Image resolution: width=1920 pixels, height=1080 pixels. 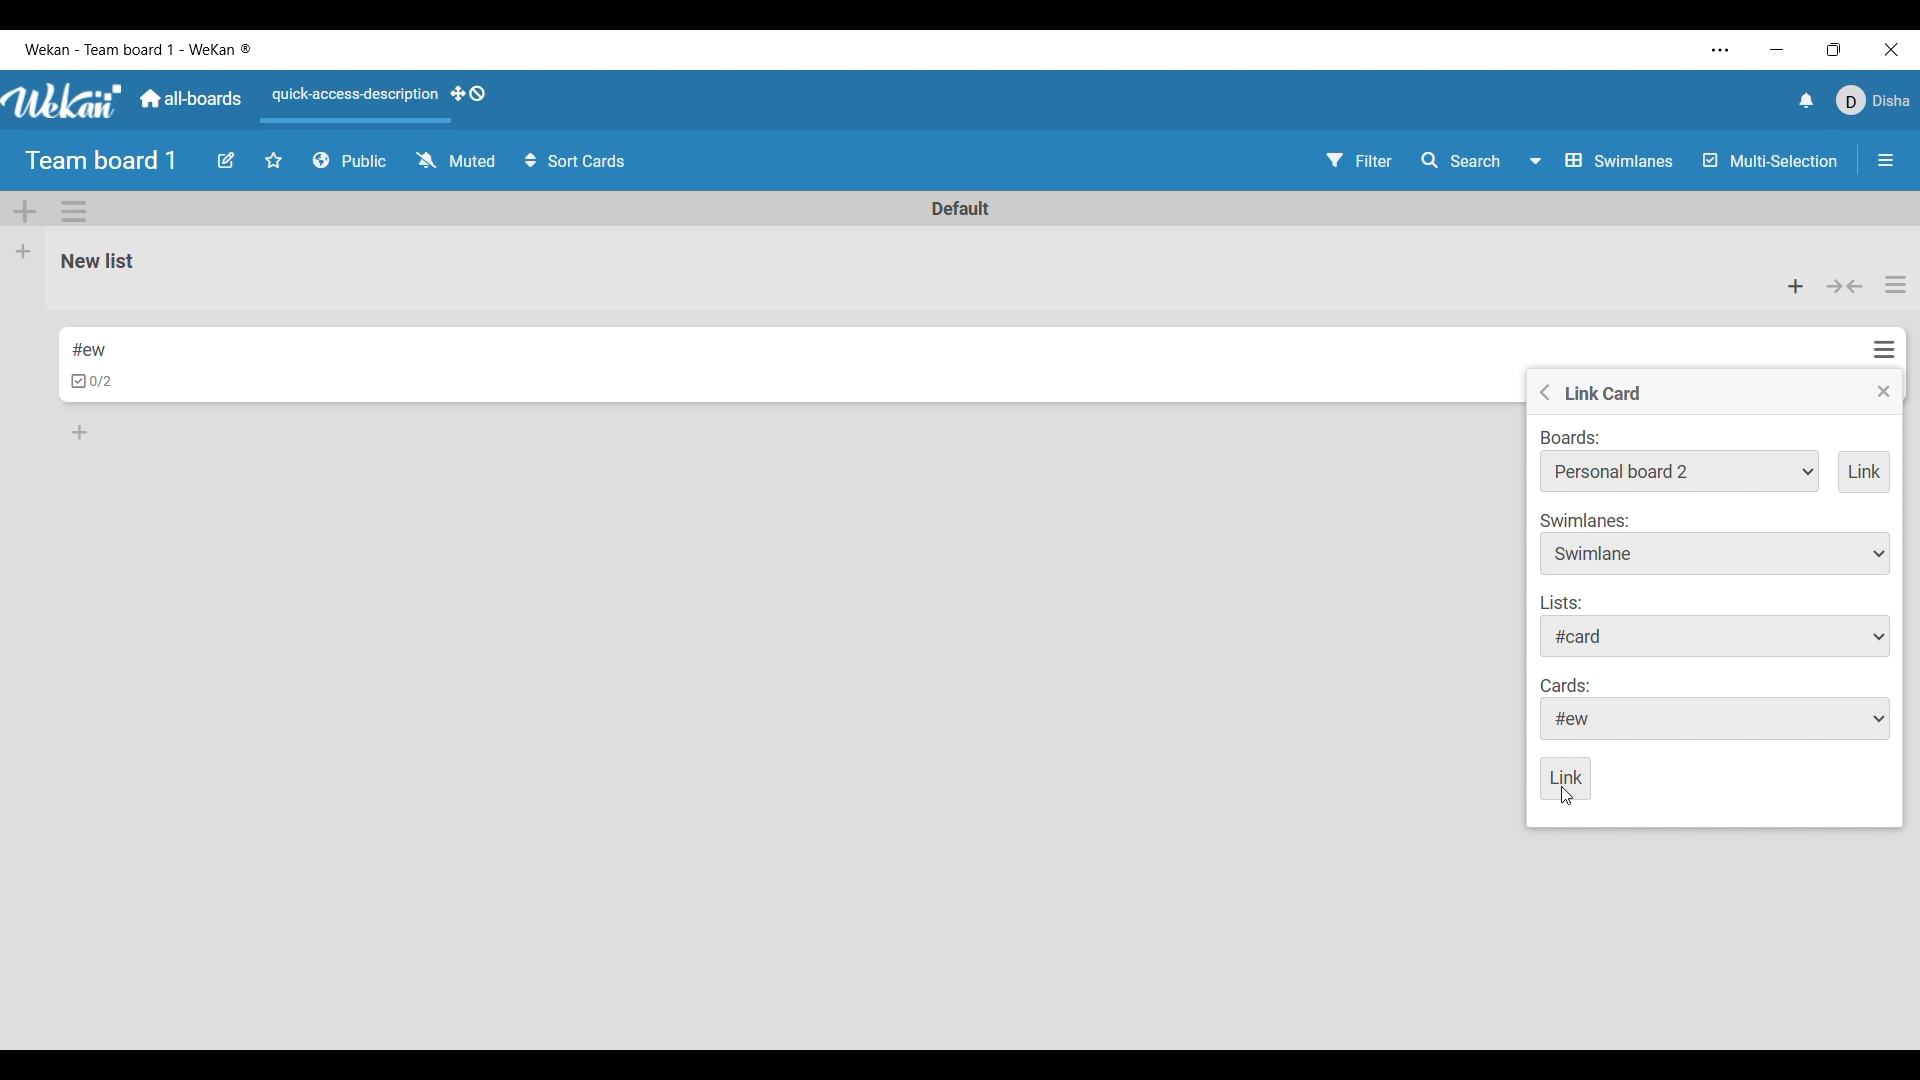 What do you see at coordinates (468, 94) in the screenshot?
I see `Show desktop drag handles` at bounding box center [468, 94].